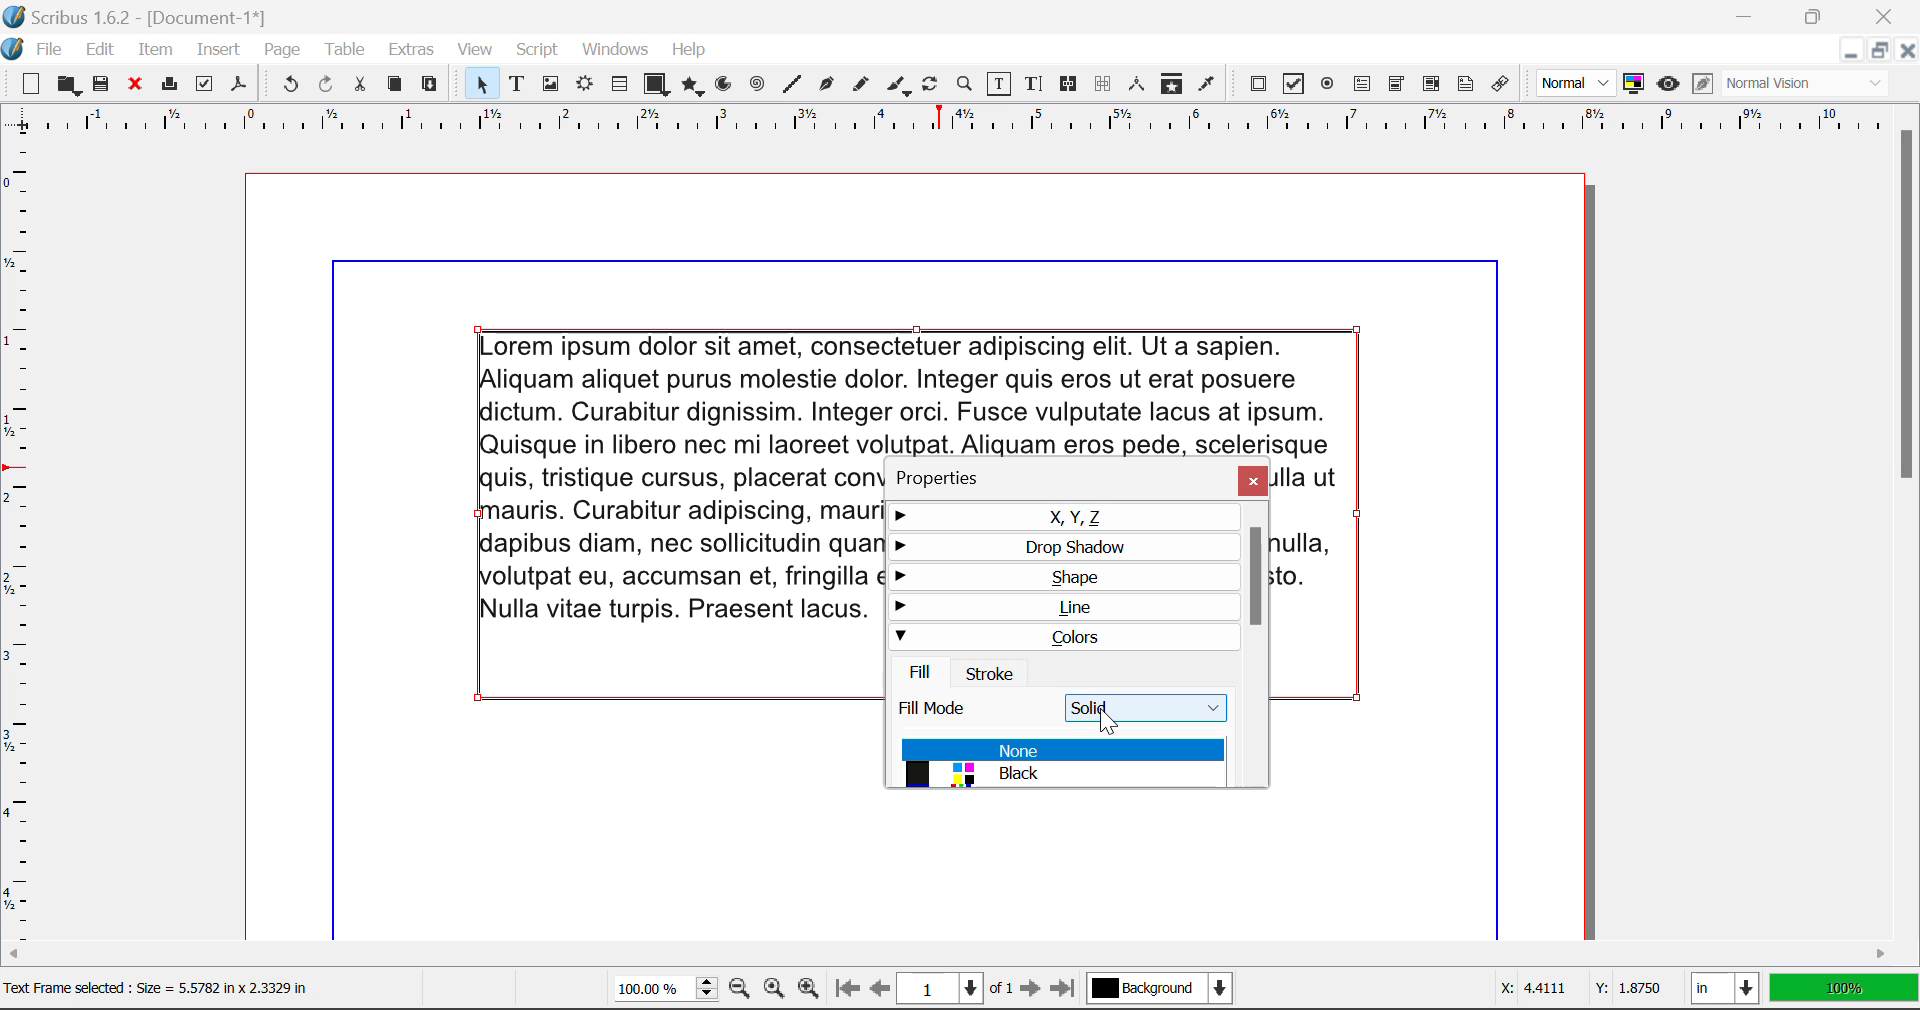 This screenshot has width=1920, height=1010. Describe the element at coordinates (1576, 83) in the screenshot. I see `Preview Mode` at that location.